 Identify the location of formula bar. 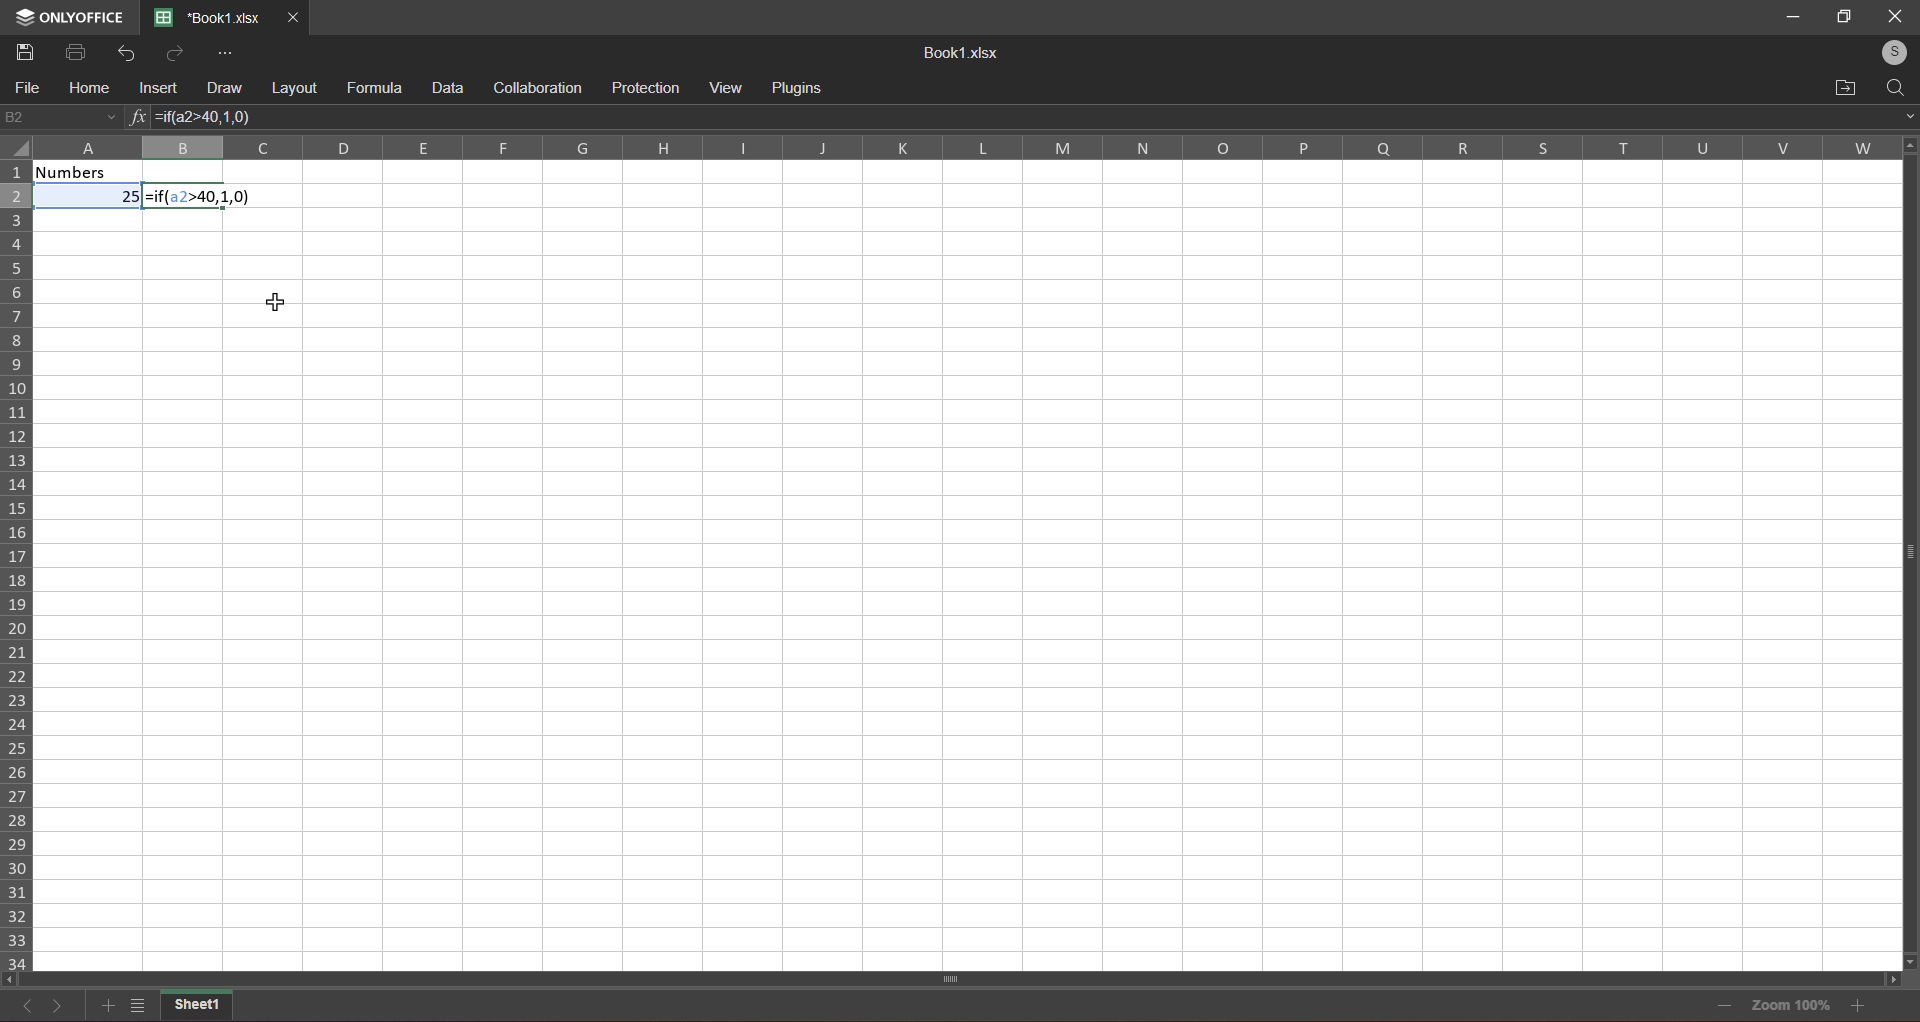
(1154, 116).